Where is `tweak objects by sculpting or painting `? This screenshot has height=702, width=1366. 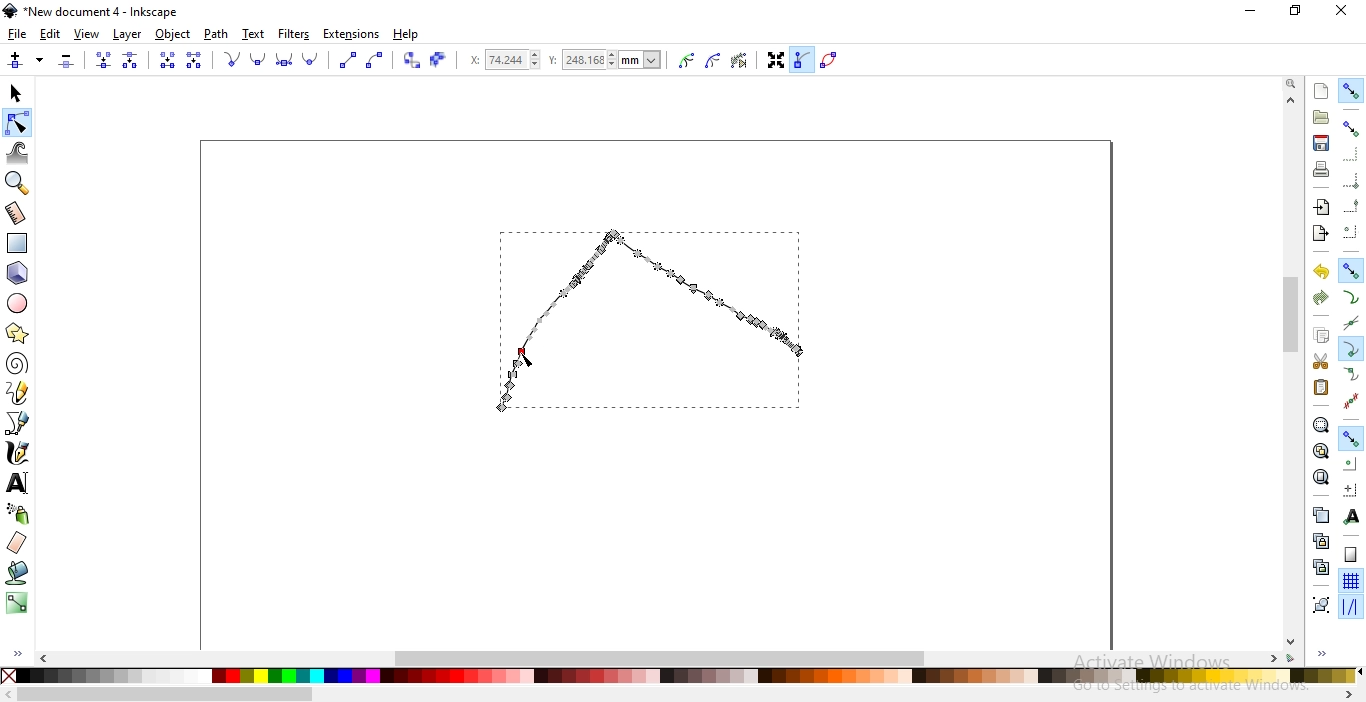
tweak objects by sculpting or painting  is located at coordinates (18, 153).